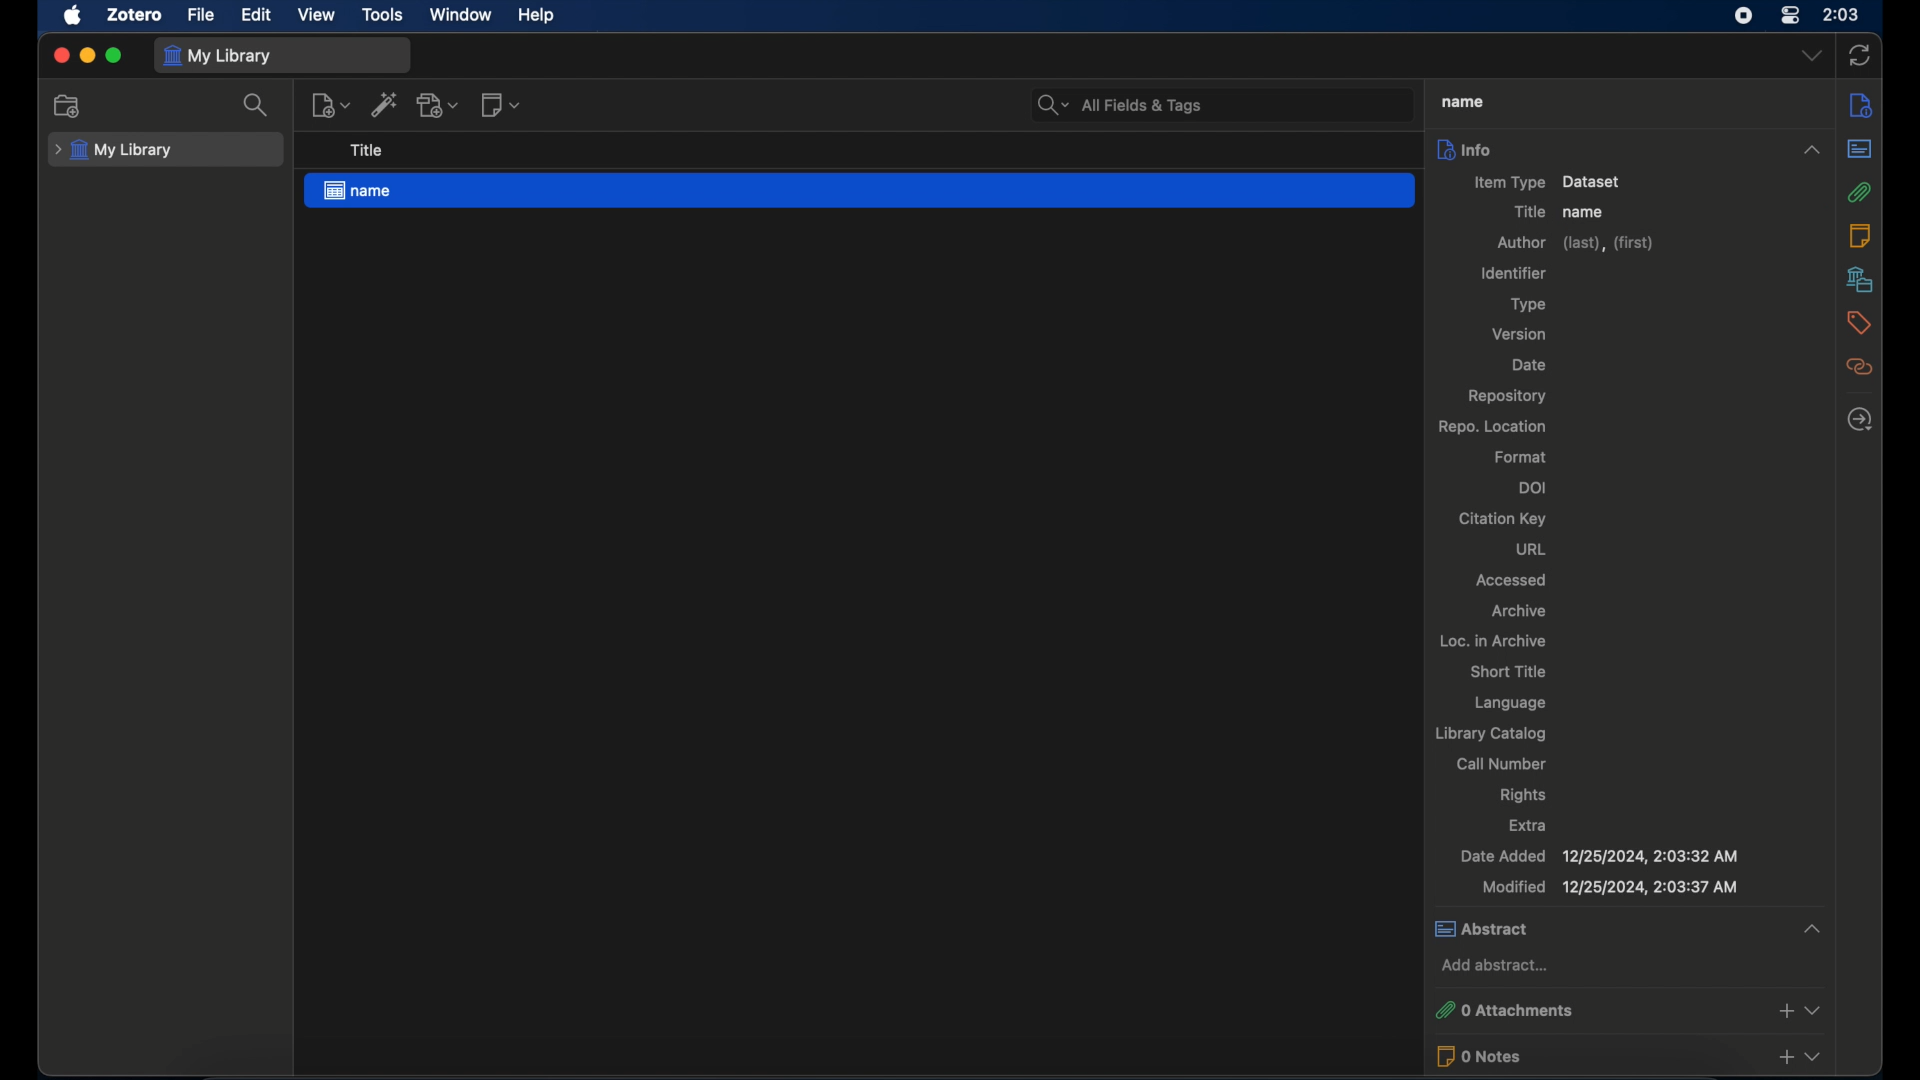  Describe the element at coordinates (1574, 244) in the screenshot. I see `author` at that location.